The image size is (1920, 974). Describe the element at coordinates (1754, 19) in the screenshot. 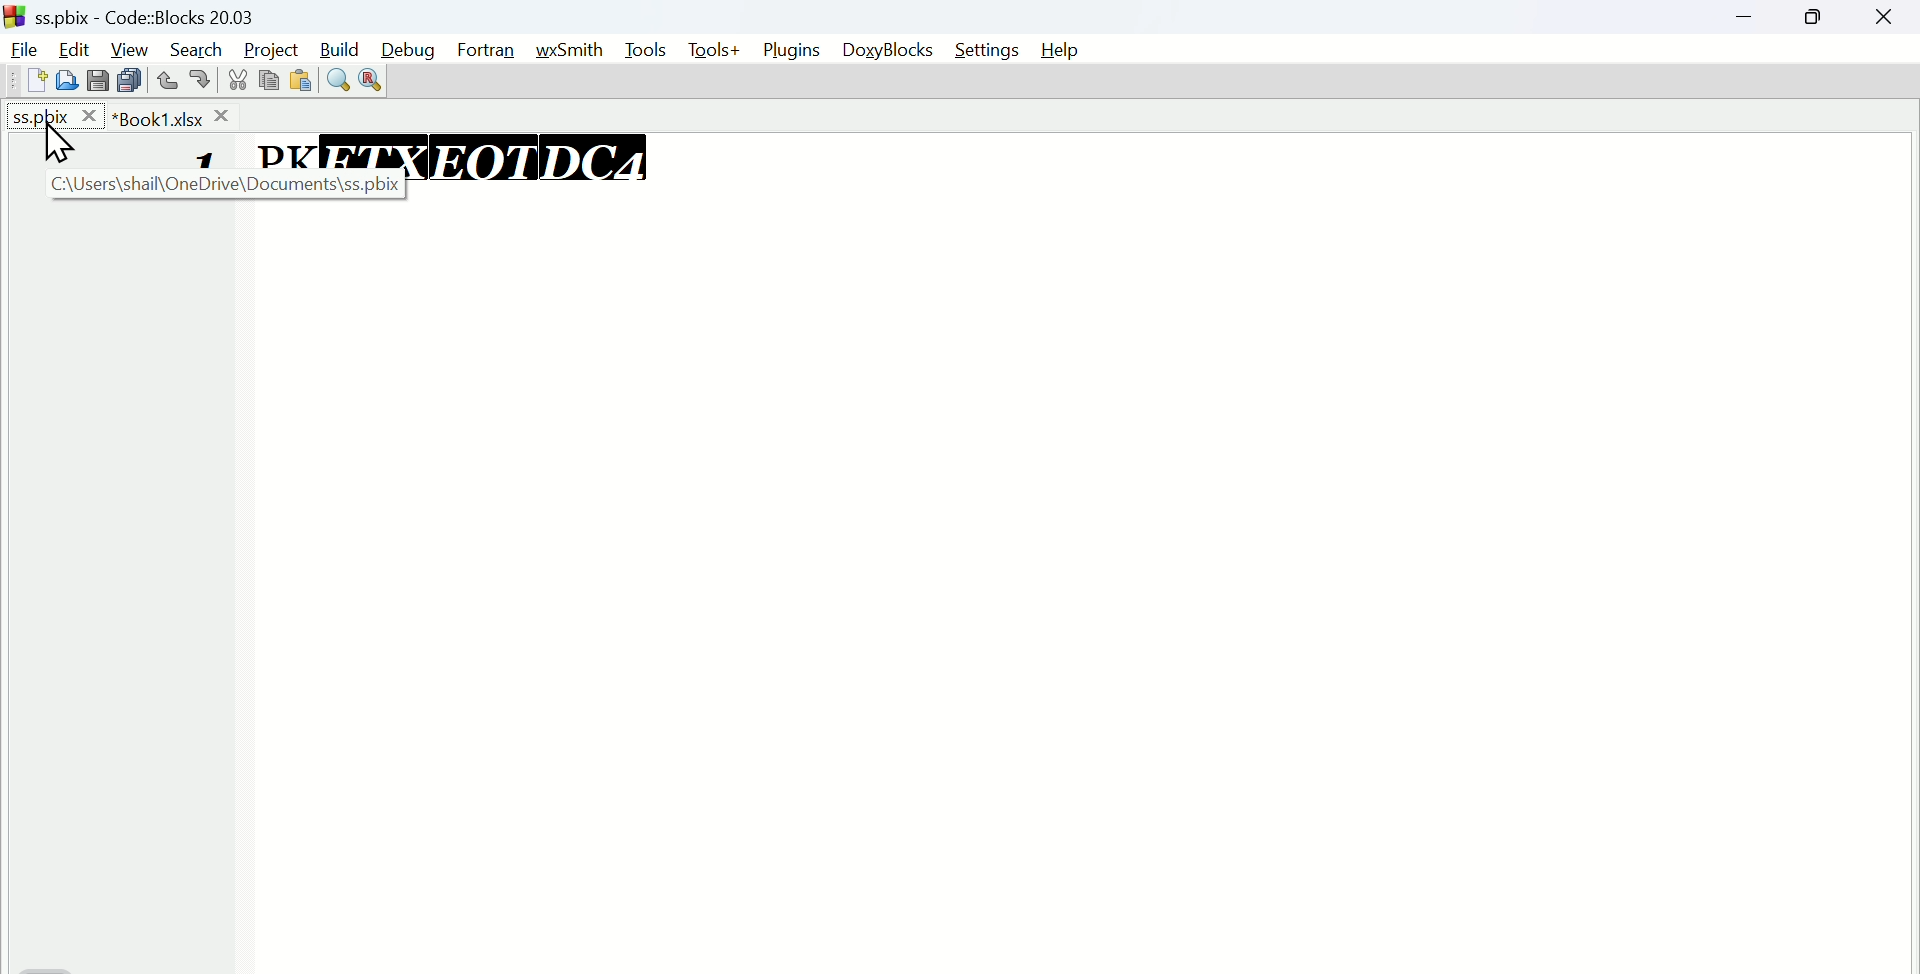

I see `minimise` at that location.